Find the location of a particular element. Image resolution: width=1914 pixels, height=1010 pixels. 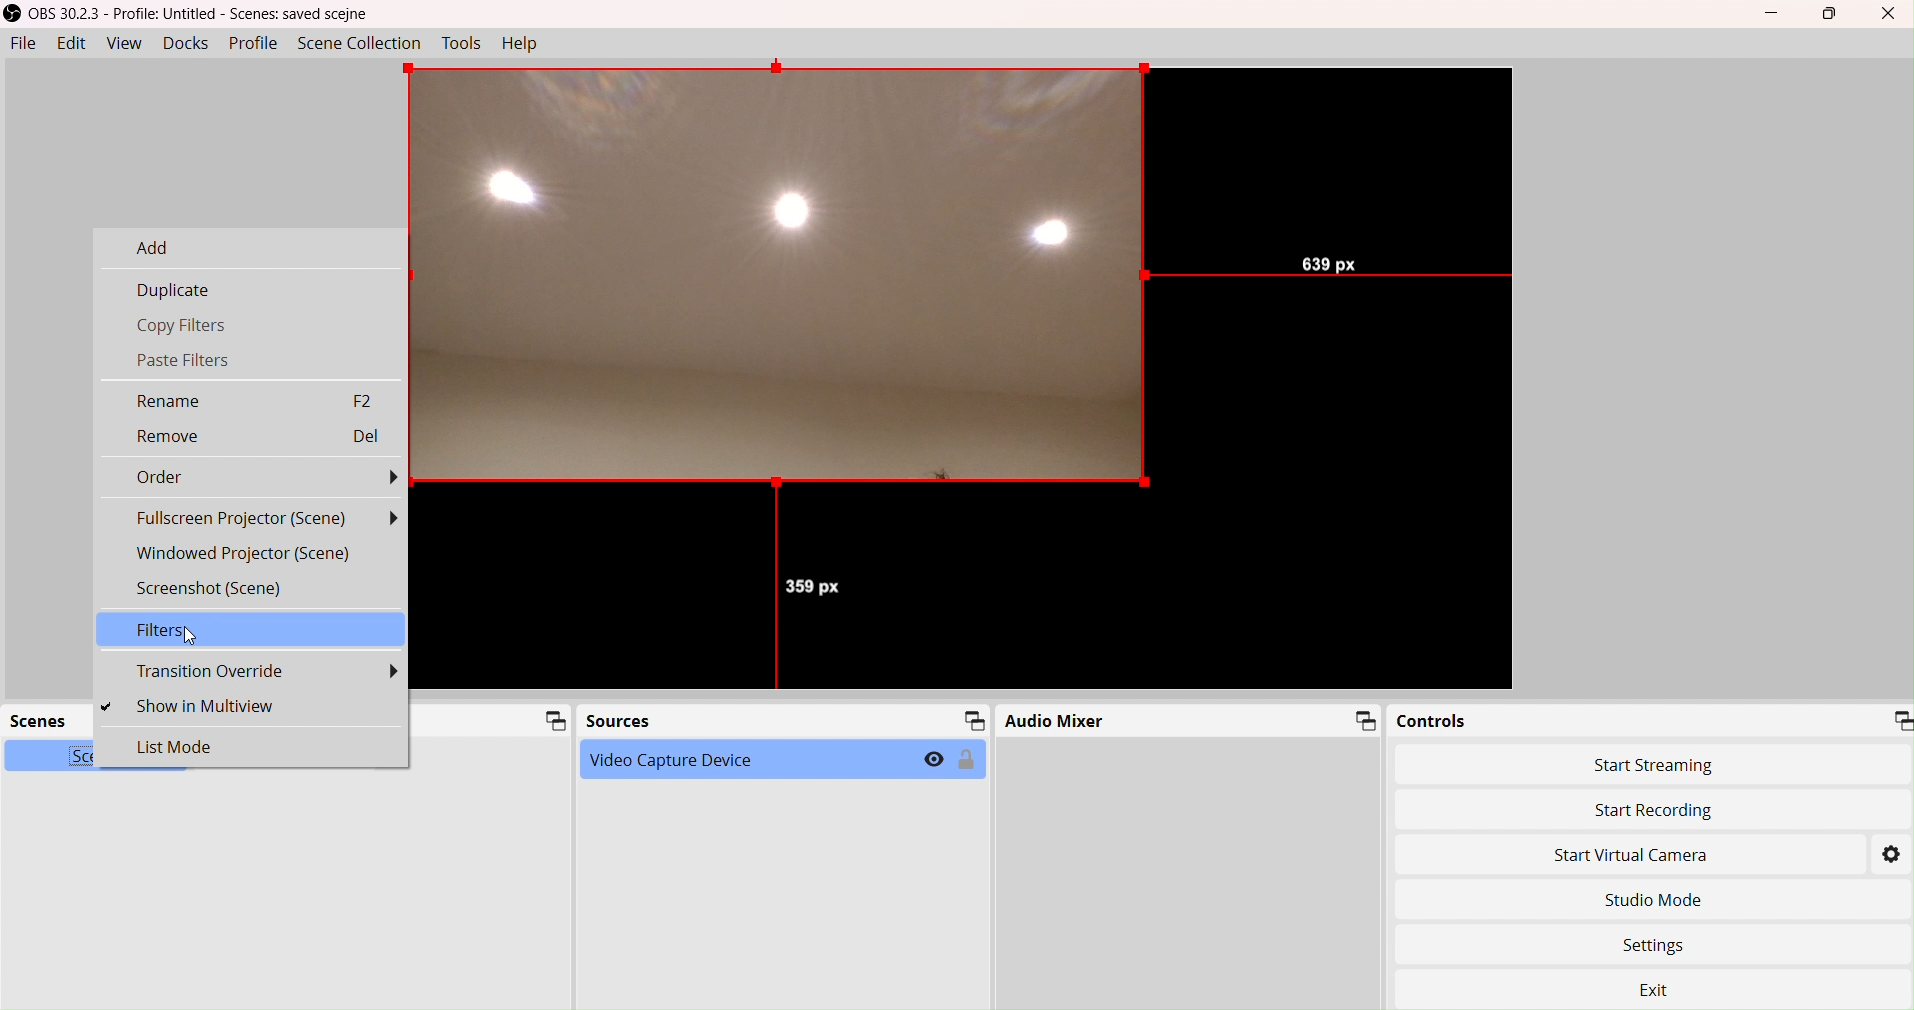

Order is located at coordinates (265, 475).